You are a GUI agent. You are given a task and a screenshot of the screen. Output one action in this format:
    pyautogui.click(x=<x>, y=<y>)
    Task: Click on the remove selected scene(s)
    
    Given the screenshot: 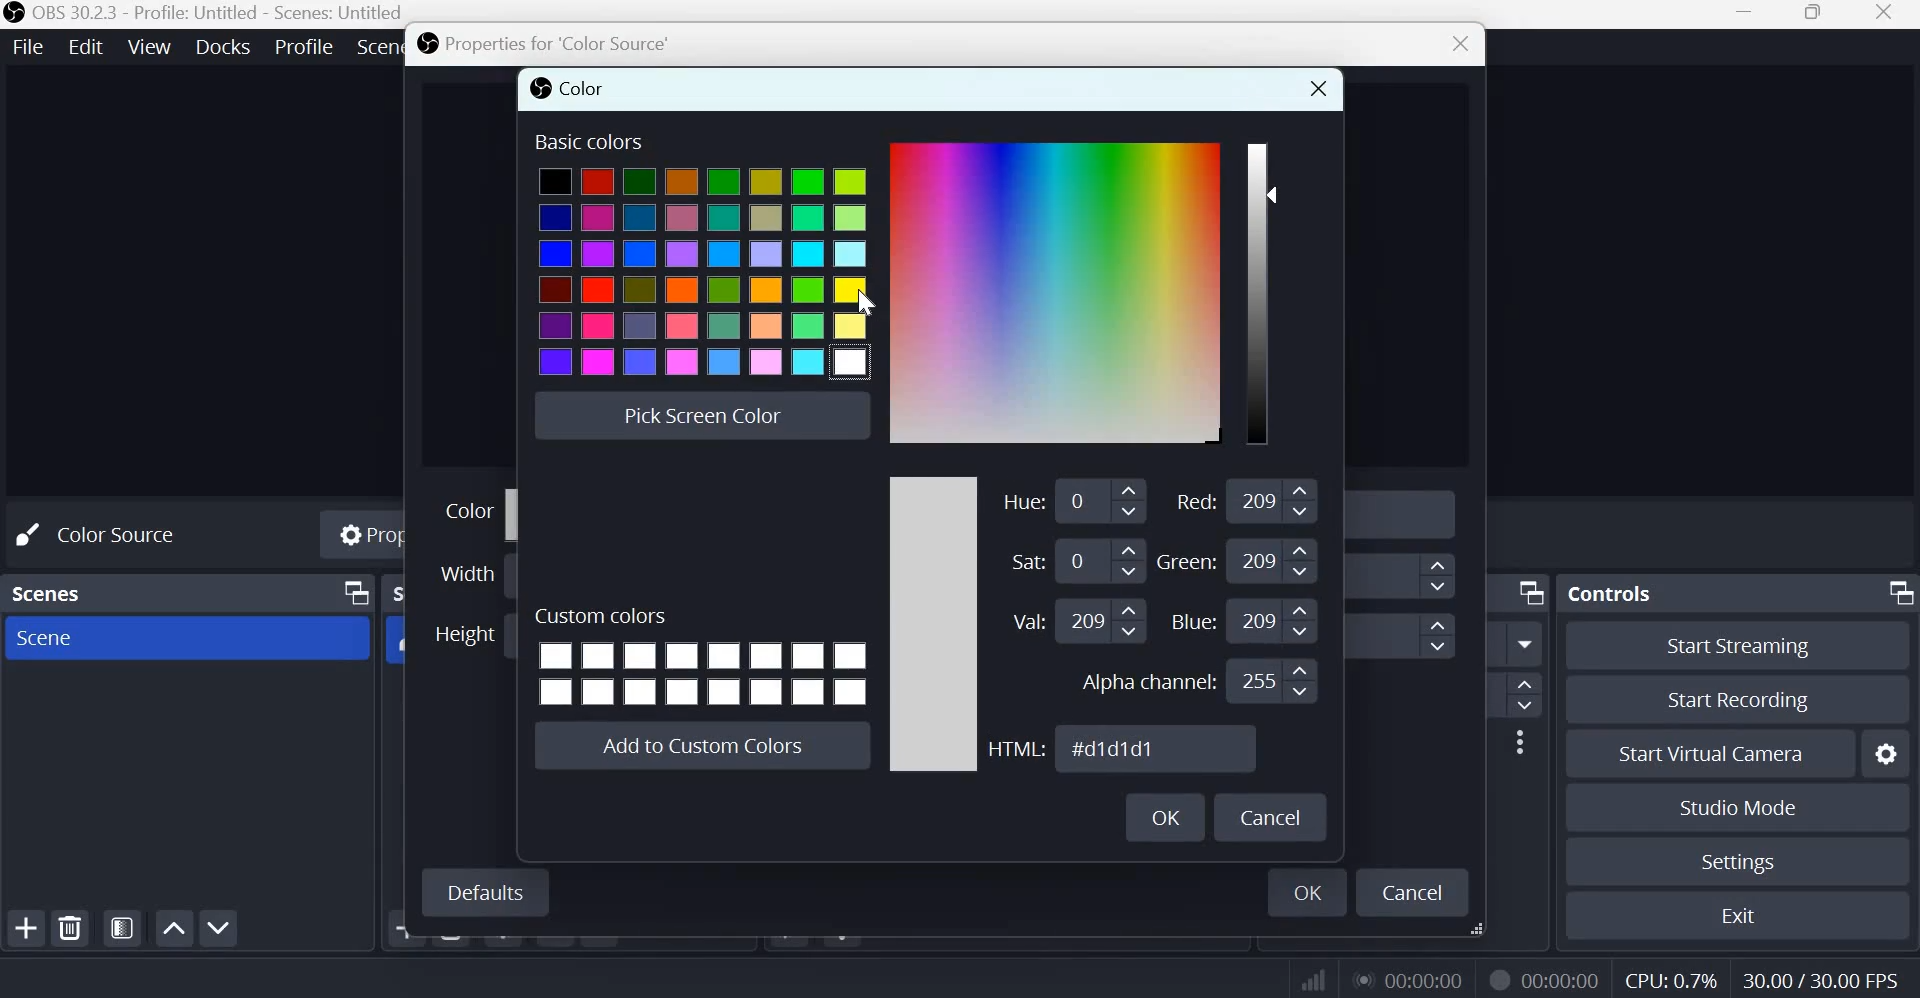 What is the action you would take?
    pyautogui.click(x=74, y=928)
    